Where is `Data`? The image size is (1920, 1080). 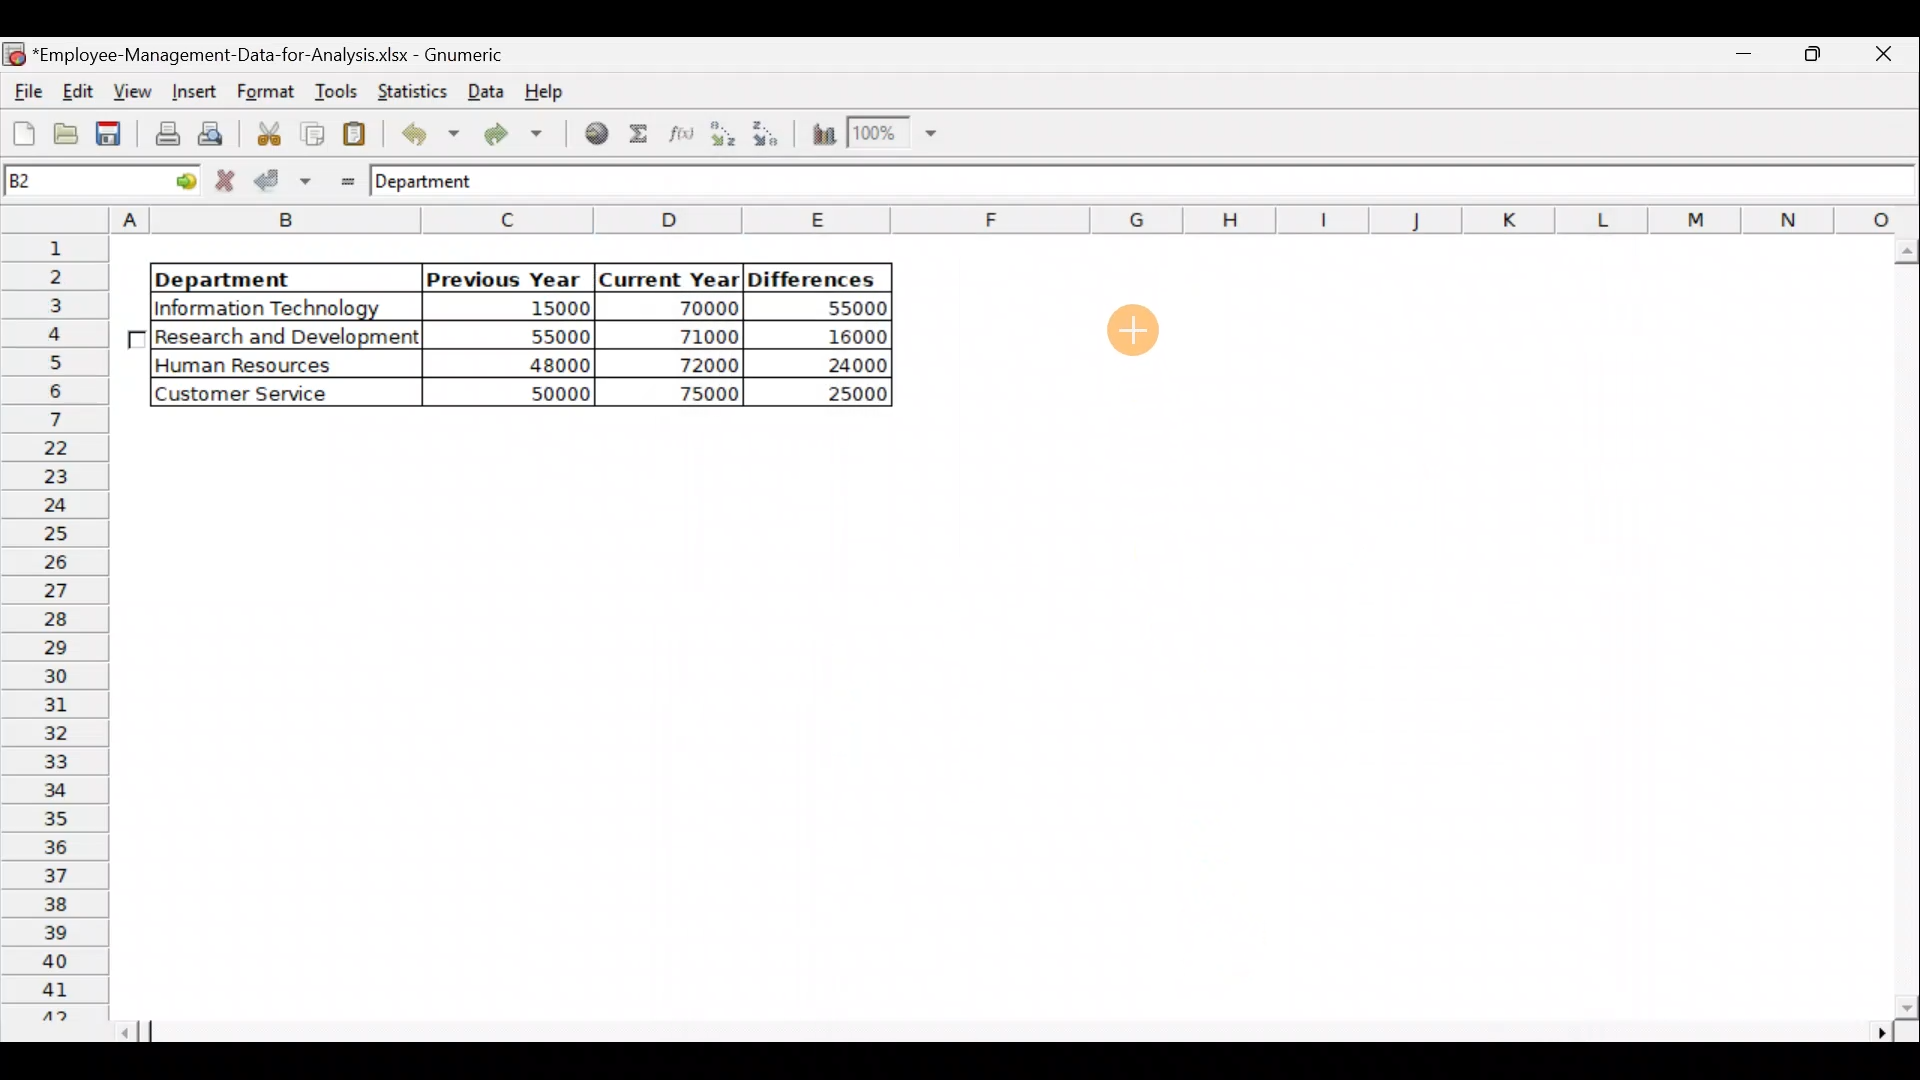
Data is located at coordinates (485, 89).